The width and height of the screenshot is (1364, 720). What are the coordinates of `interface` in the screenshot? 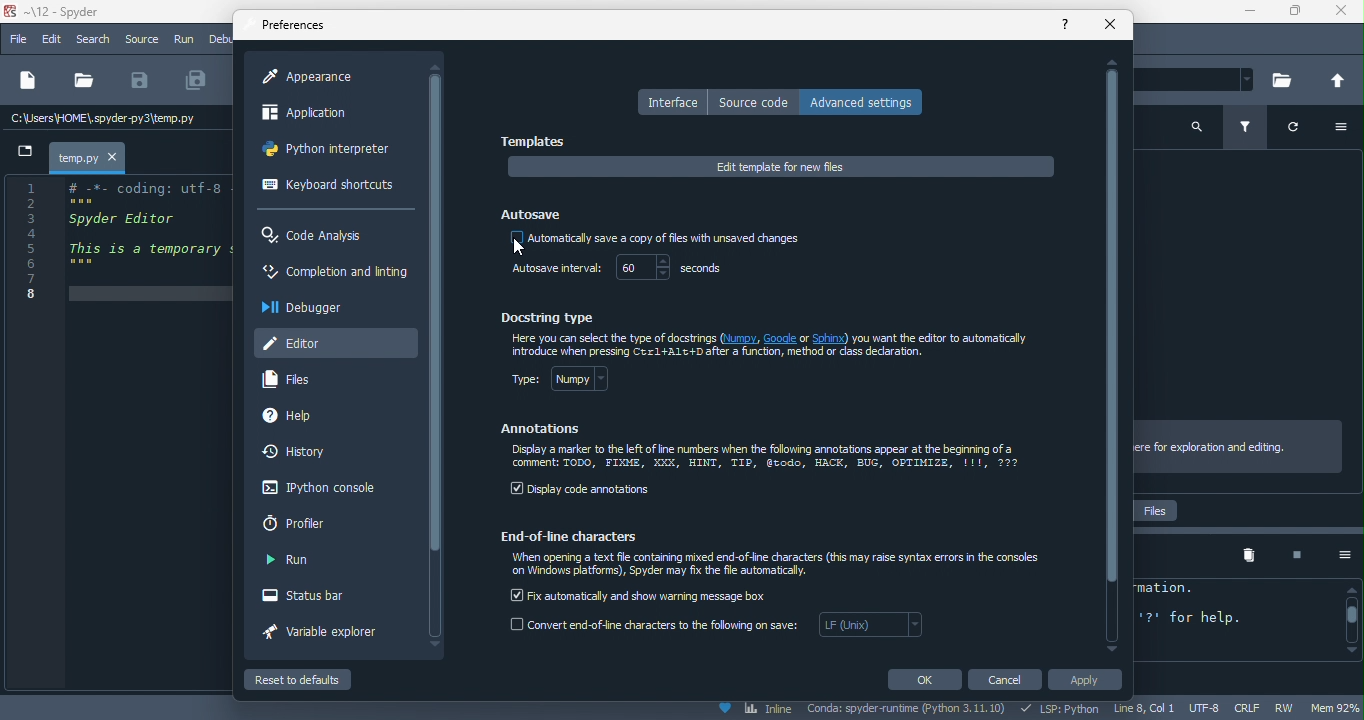 It's located at (671, 102).